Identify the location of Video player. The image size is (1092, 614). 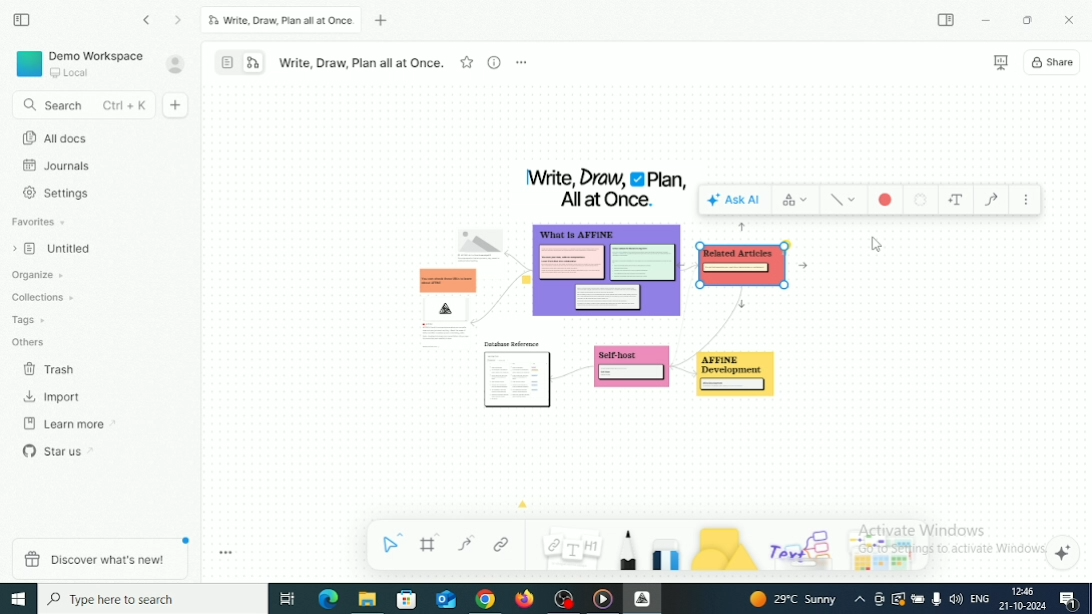
(603, 599).